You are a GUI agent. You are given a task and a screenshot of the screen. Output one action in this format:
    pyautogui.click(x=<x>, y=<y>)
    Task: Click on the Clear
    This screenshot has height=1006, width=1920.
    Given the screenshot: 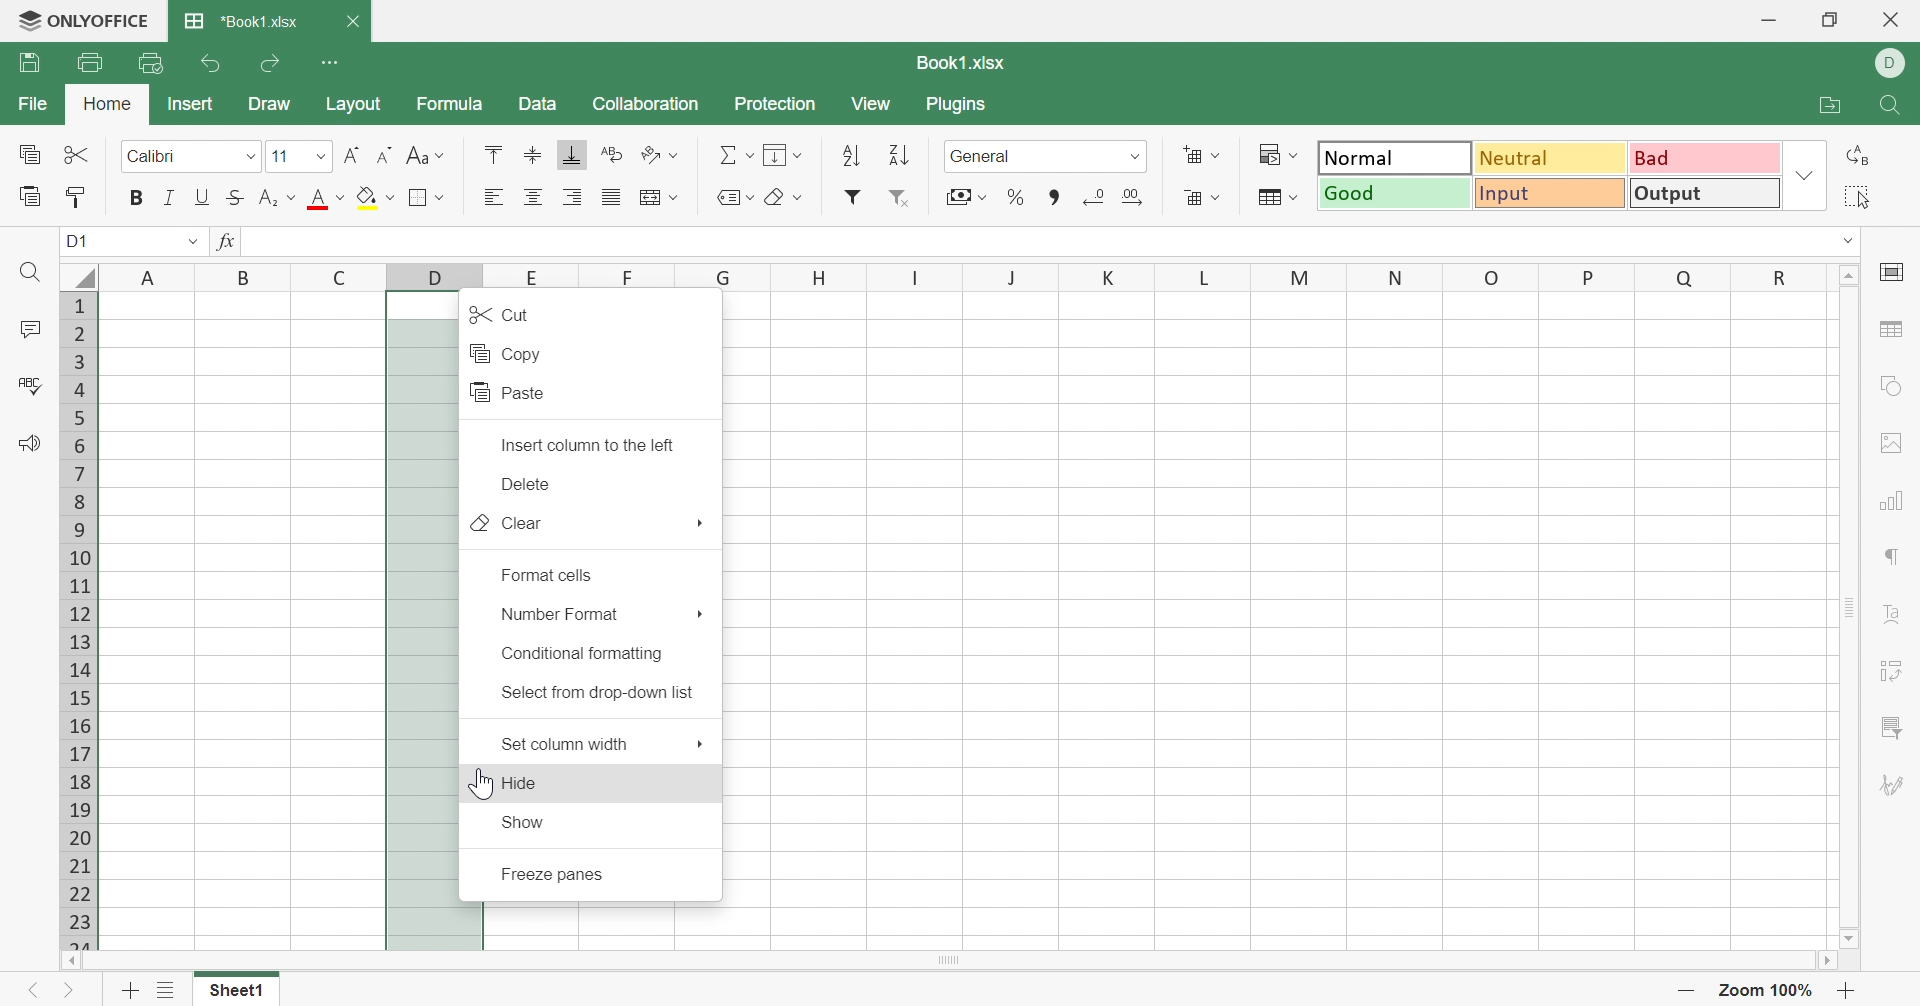 What is the action you would take?
    pyautogui.click(x=779, y=199)
    